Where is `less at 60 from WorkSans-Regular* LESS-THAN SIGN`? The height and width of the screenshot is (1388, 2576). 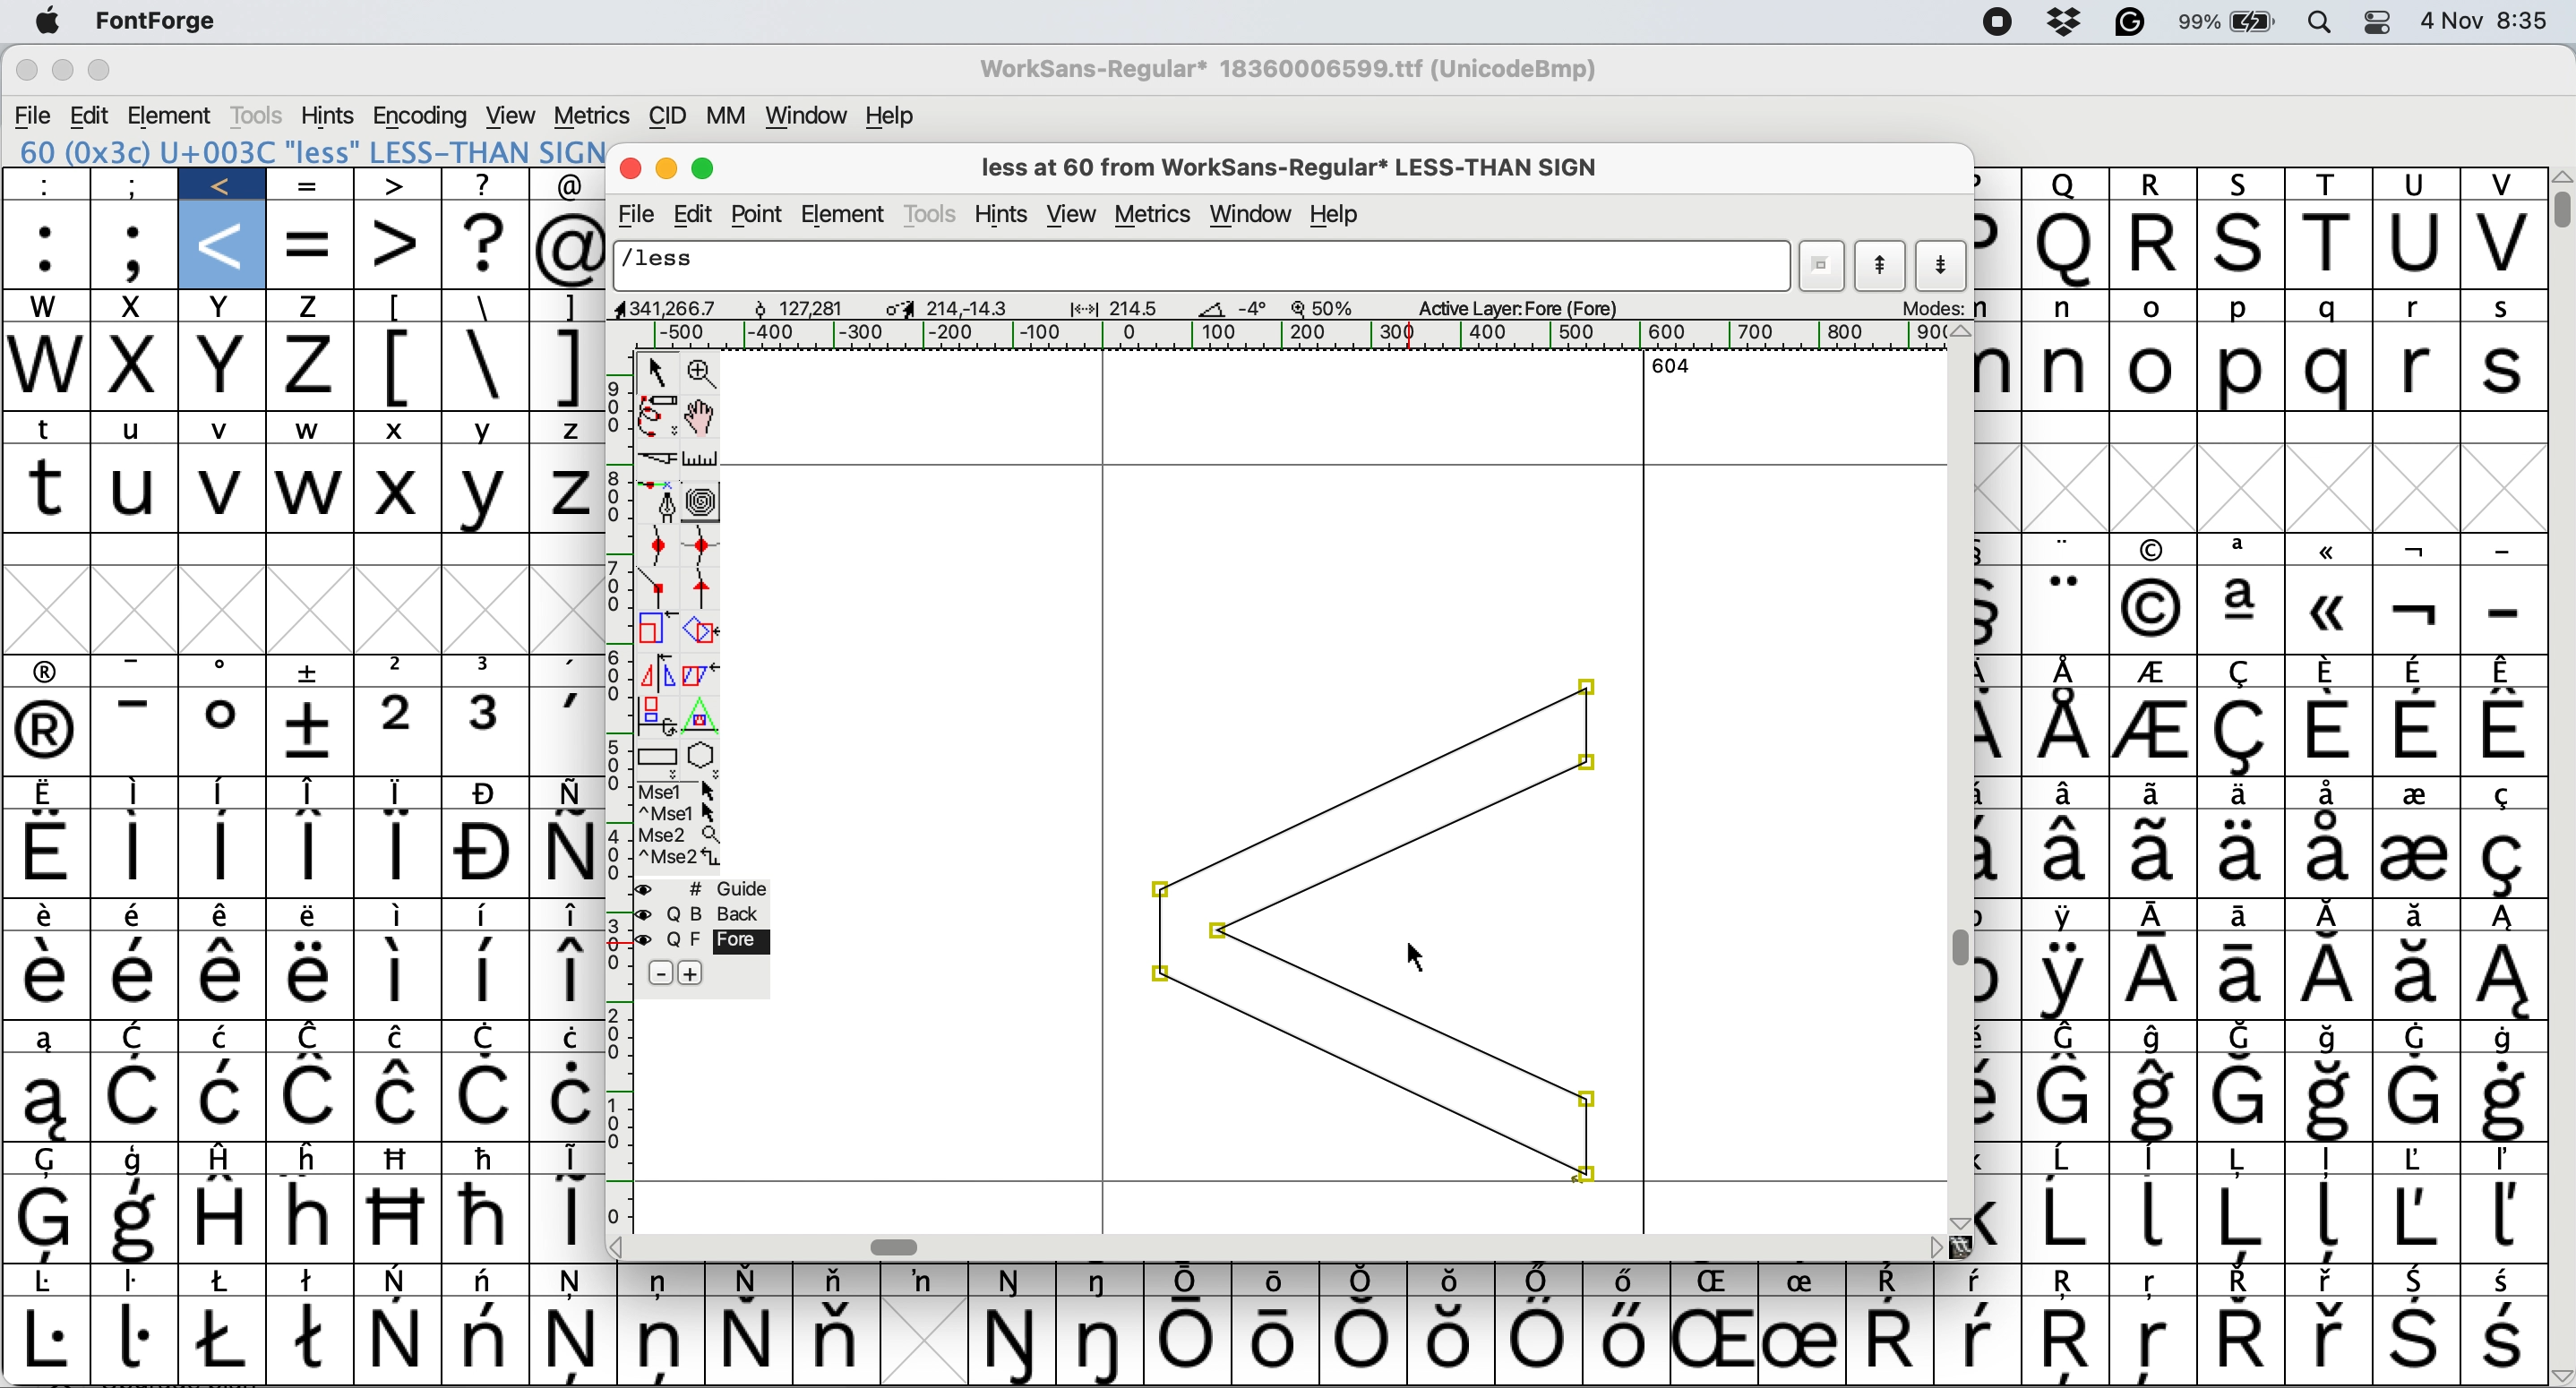
less at 60 from WorkSans-Regular* LESS-THAN SIGN is located at coordinates (1301, 164).